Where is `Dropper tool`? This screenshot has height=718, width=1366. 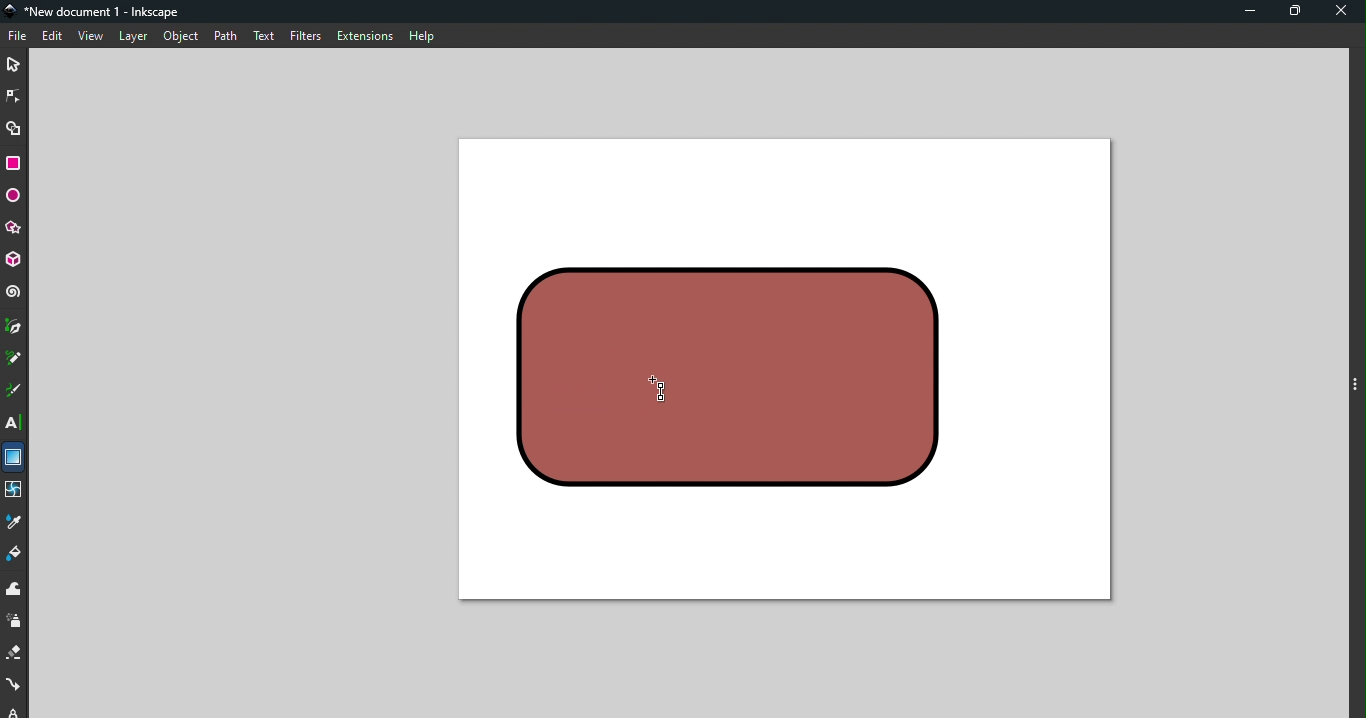 Dropper tool is located at coordinates (15, 523).